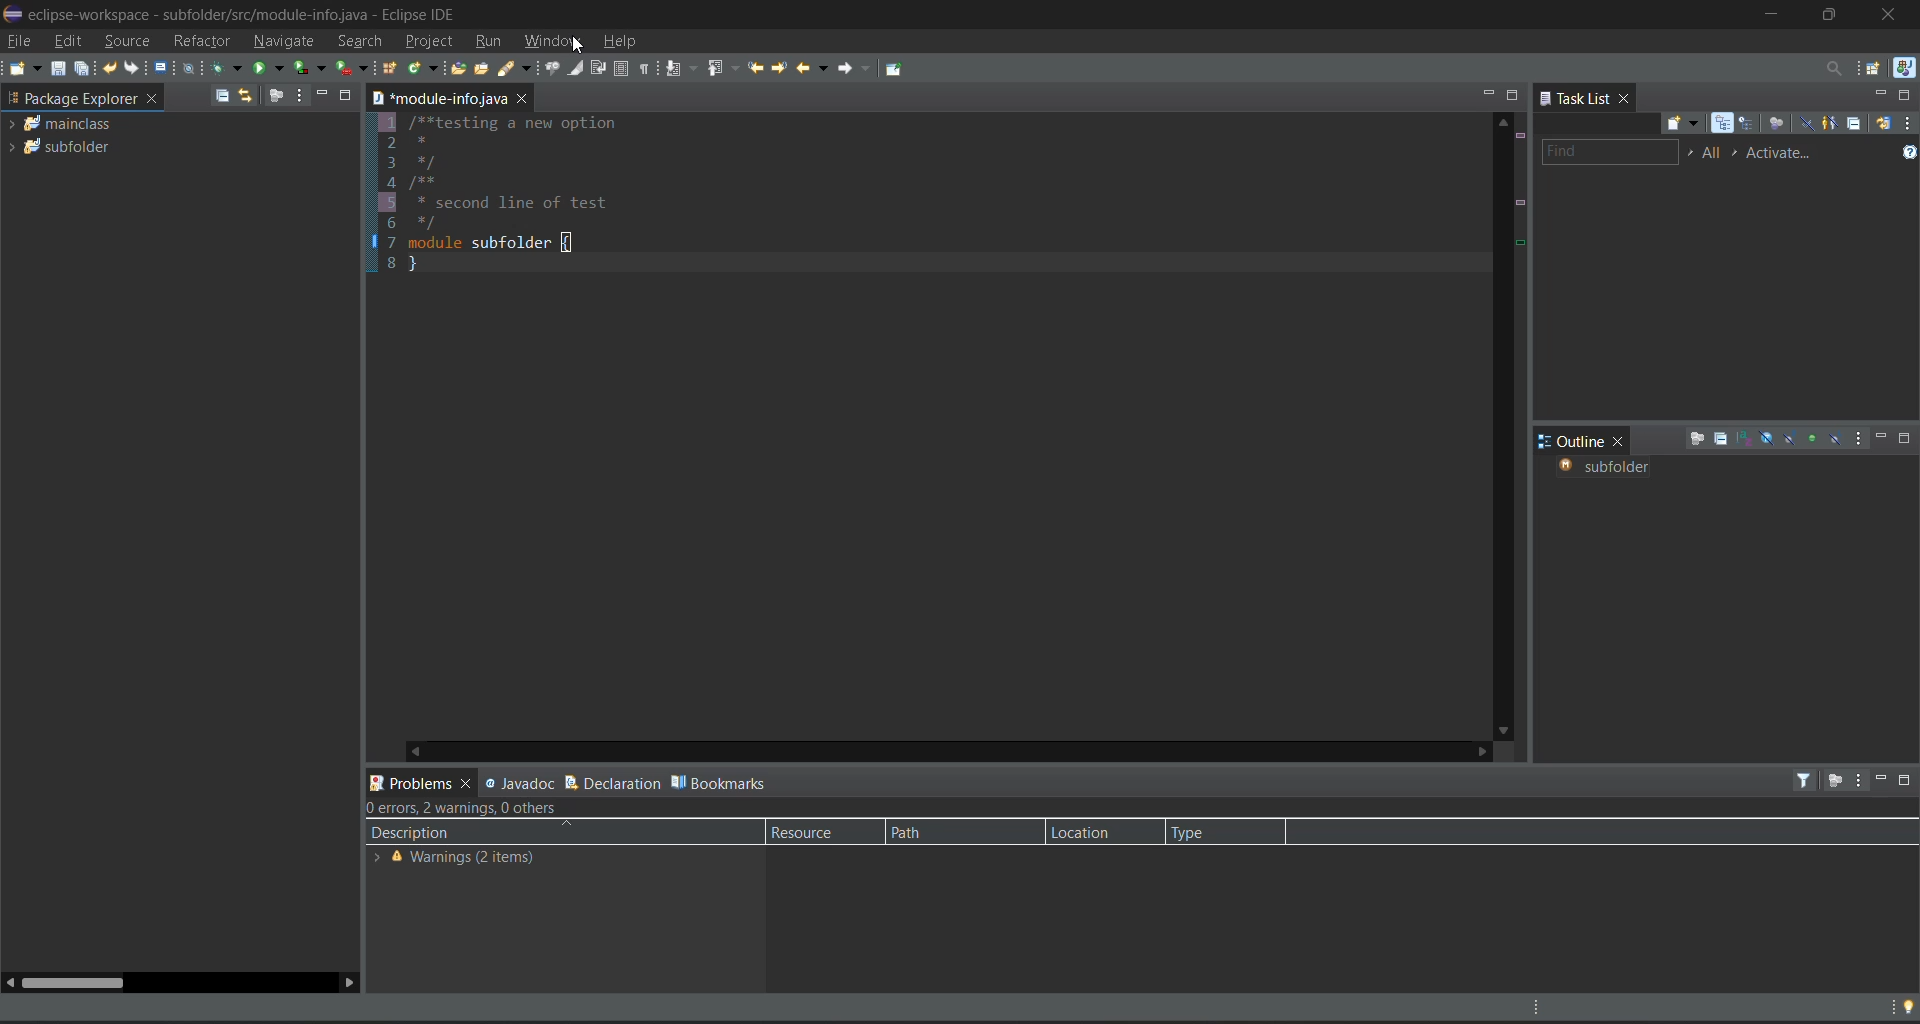 This screenshot has width=1920, height=1024. What do you see at coordinates (627, 68) in the screenshot?
I see `toggle block selection` at bounding box center [627, 68].